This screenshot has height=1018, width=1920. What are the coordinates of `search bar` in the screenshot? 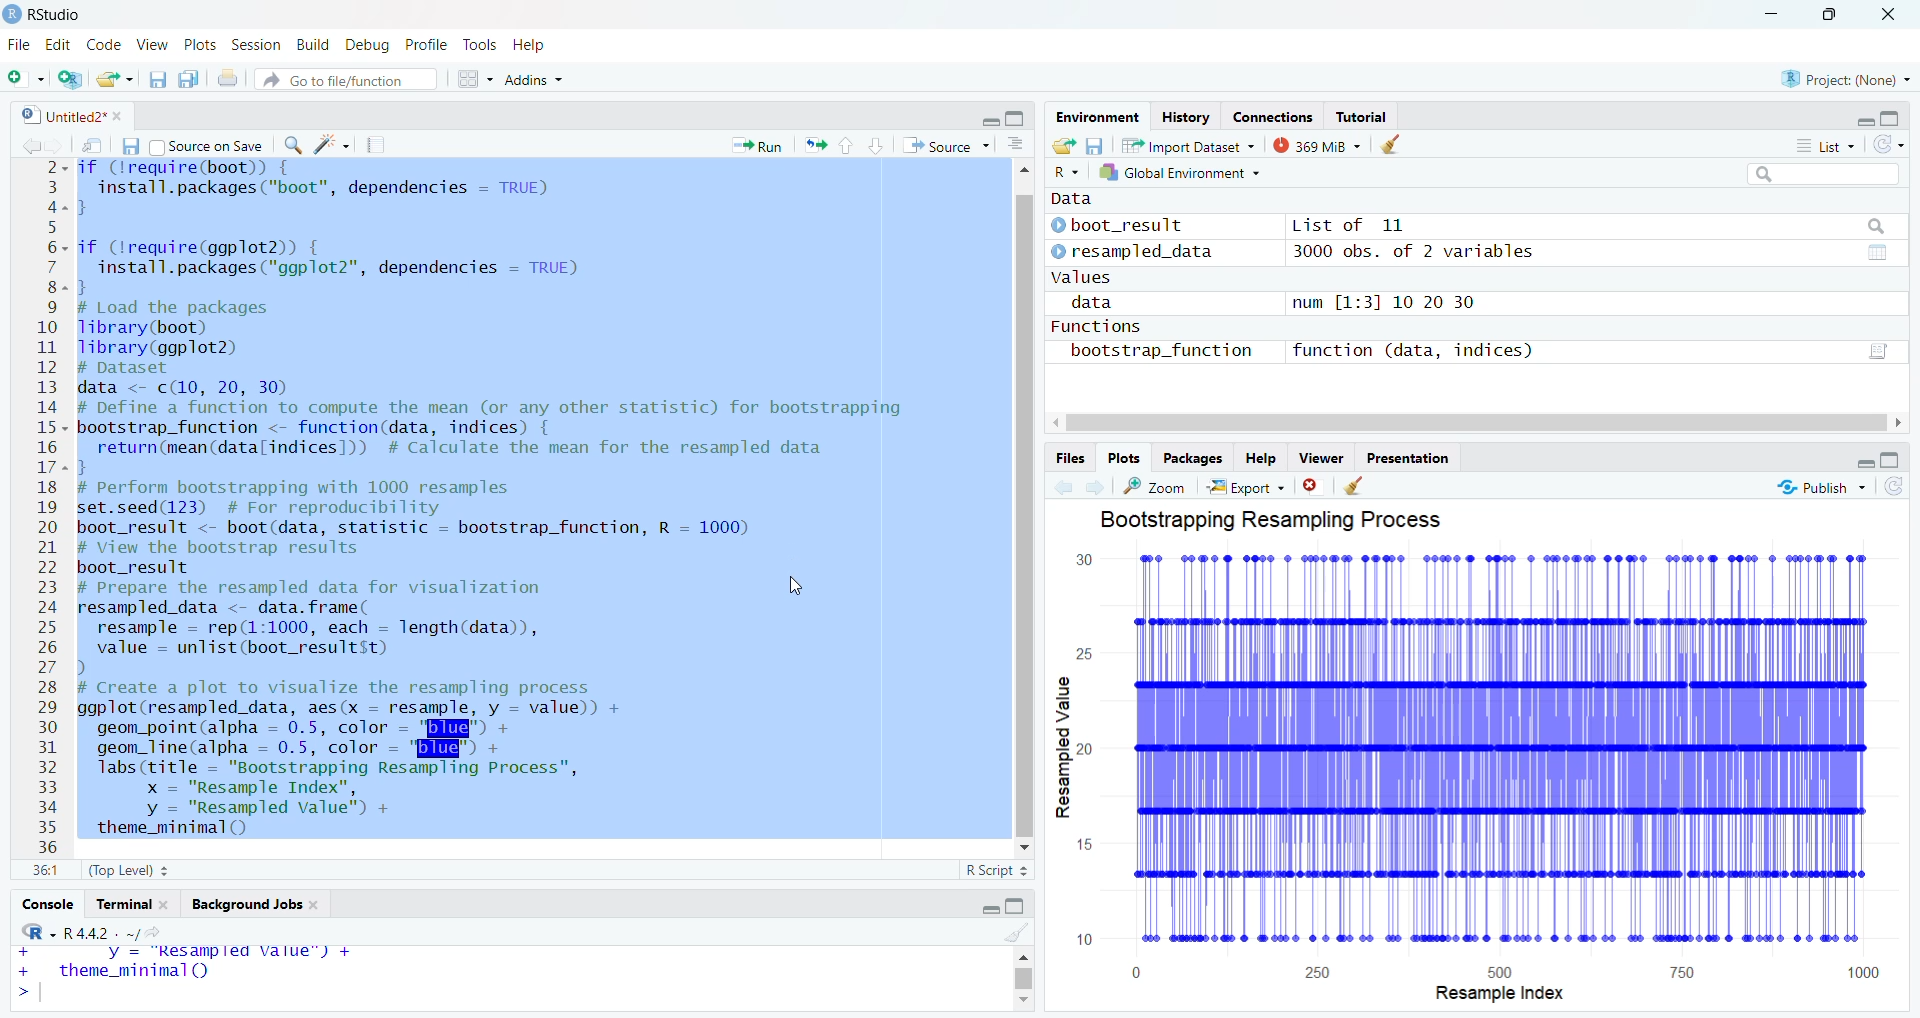 It's located at (1873, 227).